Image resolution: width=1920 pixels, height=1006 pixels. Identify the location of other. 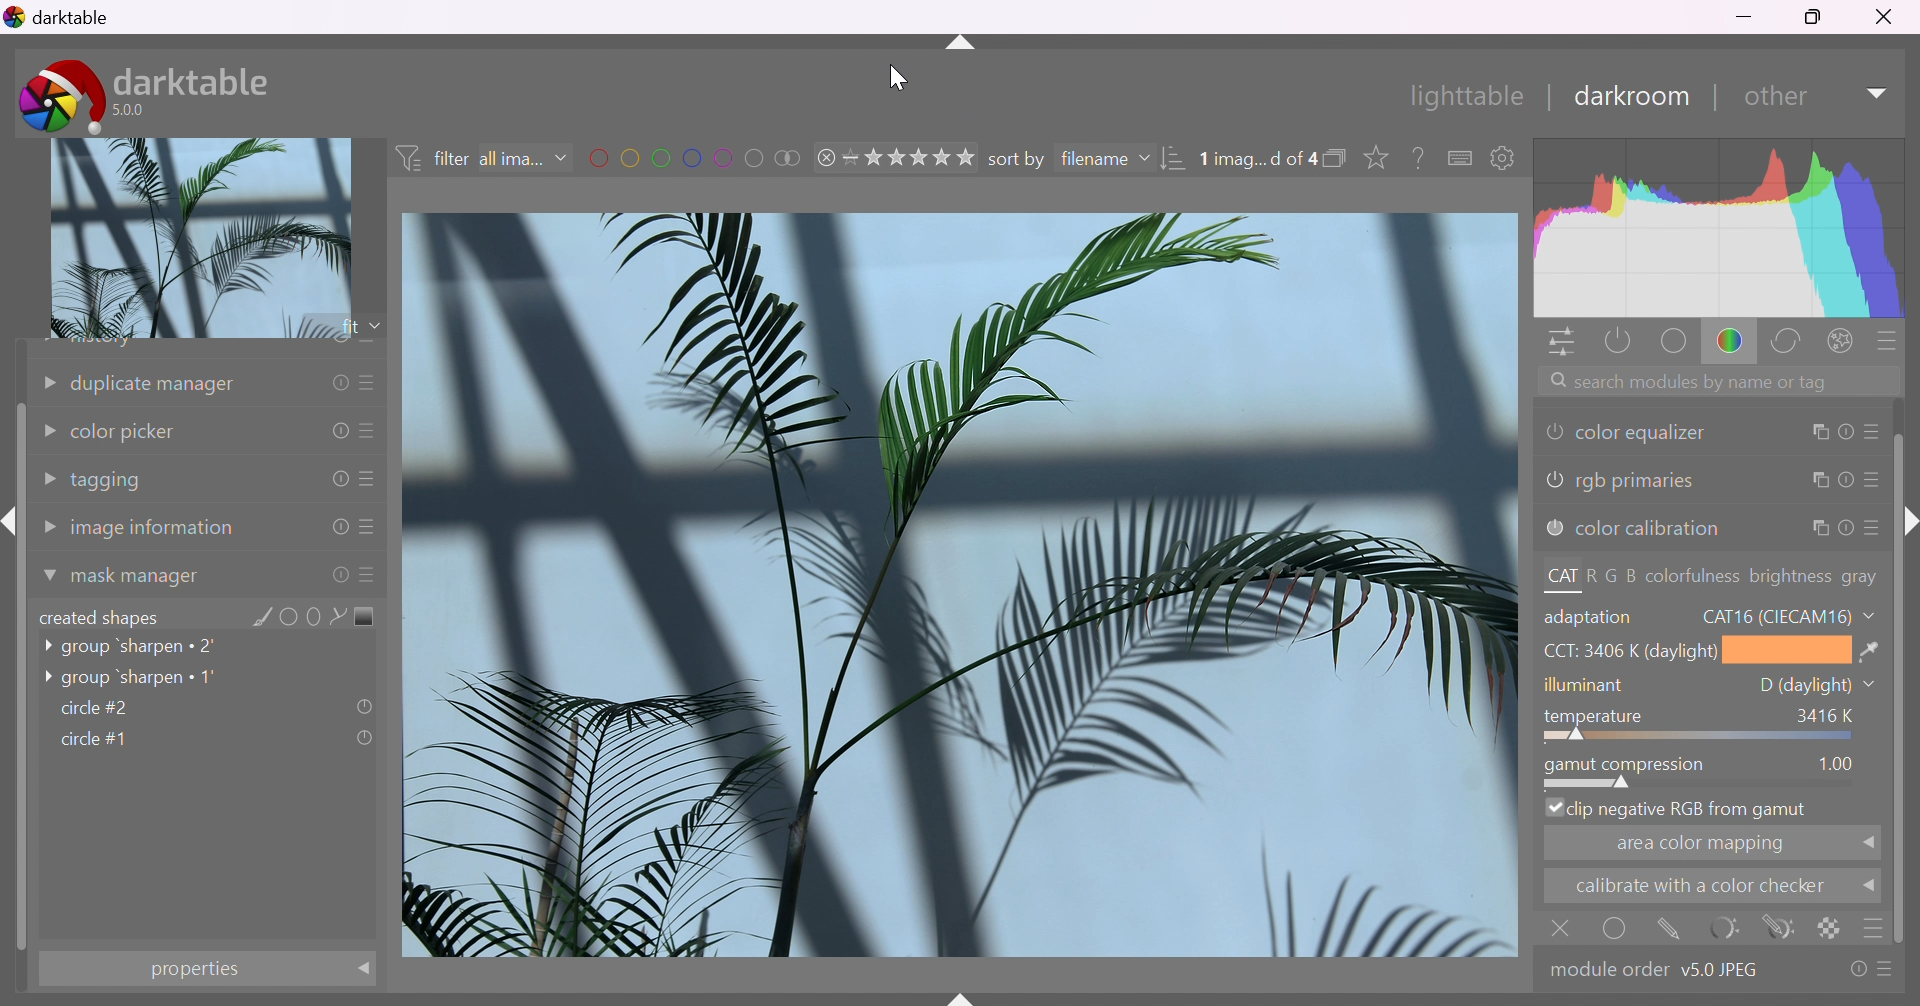
(1822, 96).